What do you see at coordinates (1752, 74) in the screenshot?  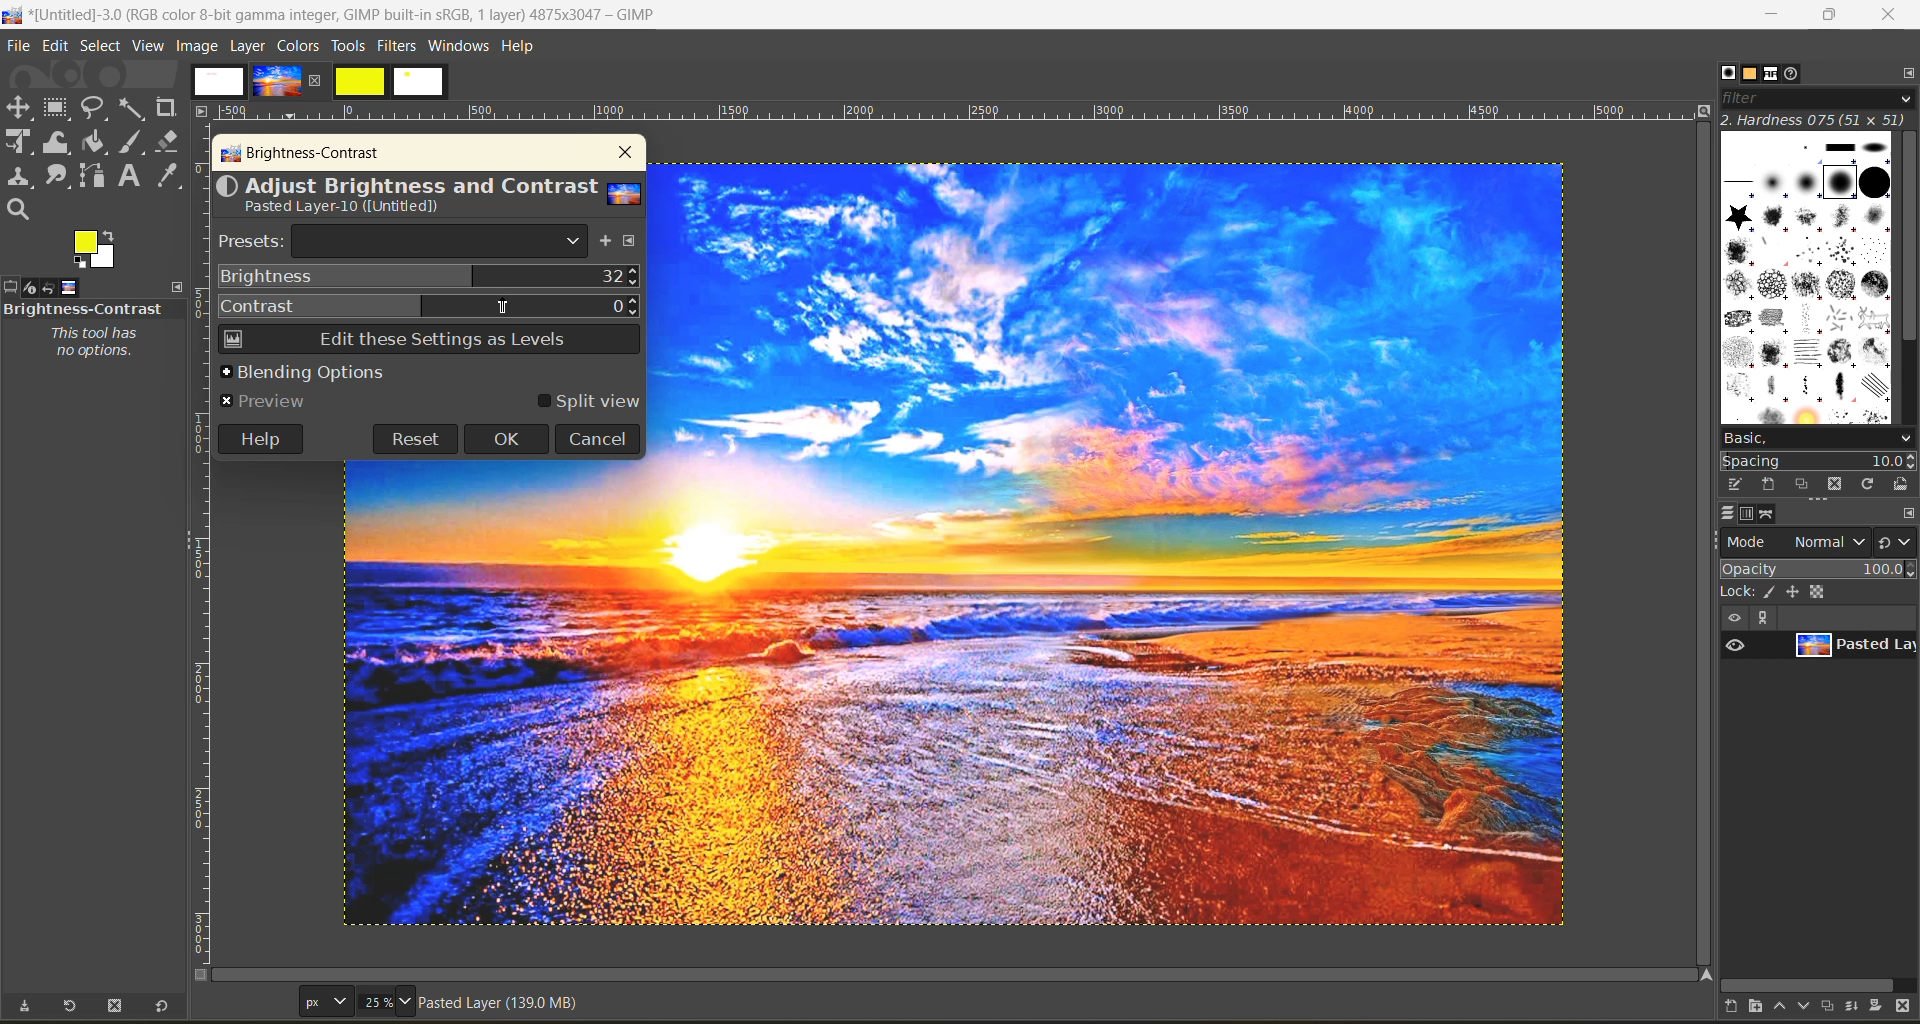 I see `patterns` at bounding box center [1752, 74].